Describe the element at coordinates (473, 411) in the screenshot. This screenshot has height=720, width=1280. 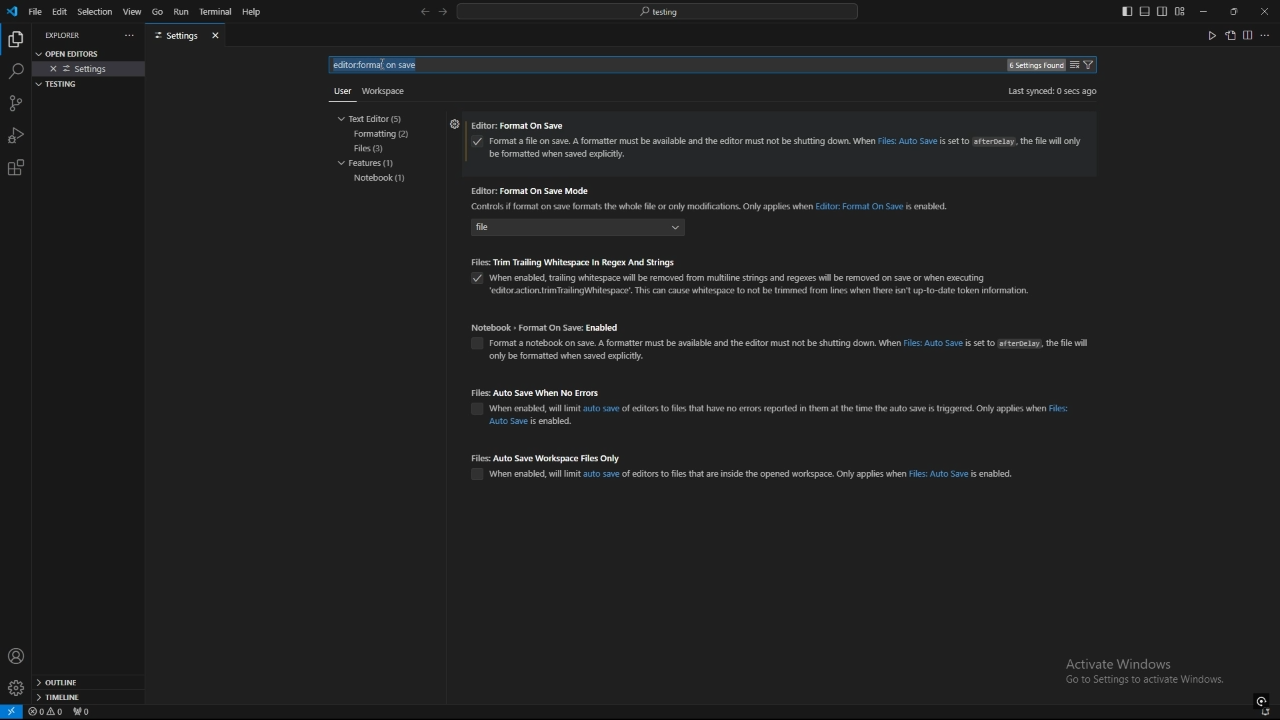
I see `unchecked` at that location.